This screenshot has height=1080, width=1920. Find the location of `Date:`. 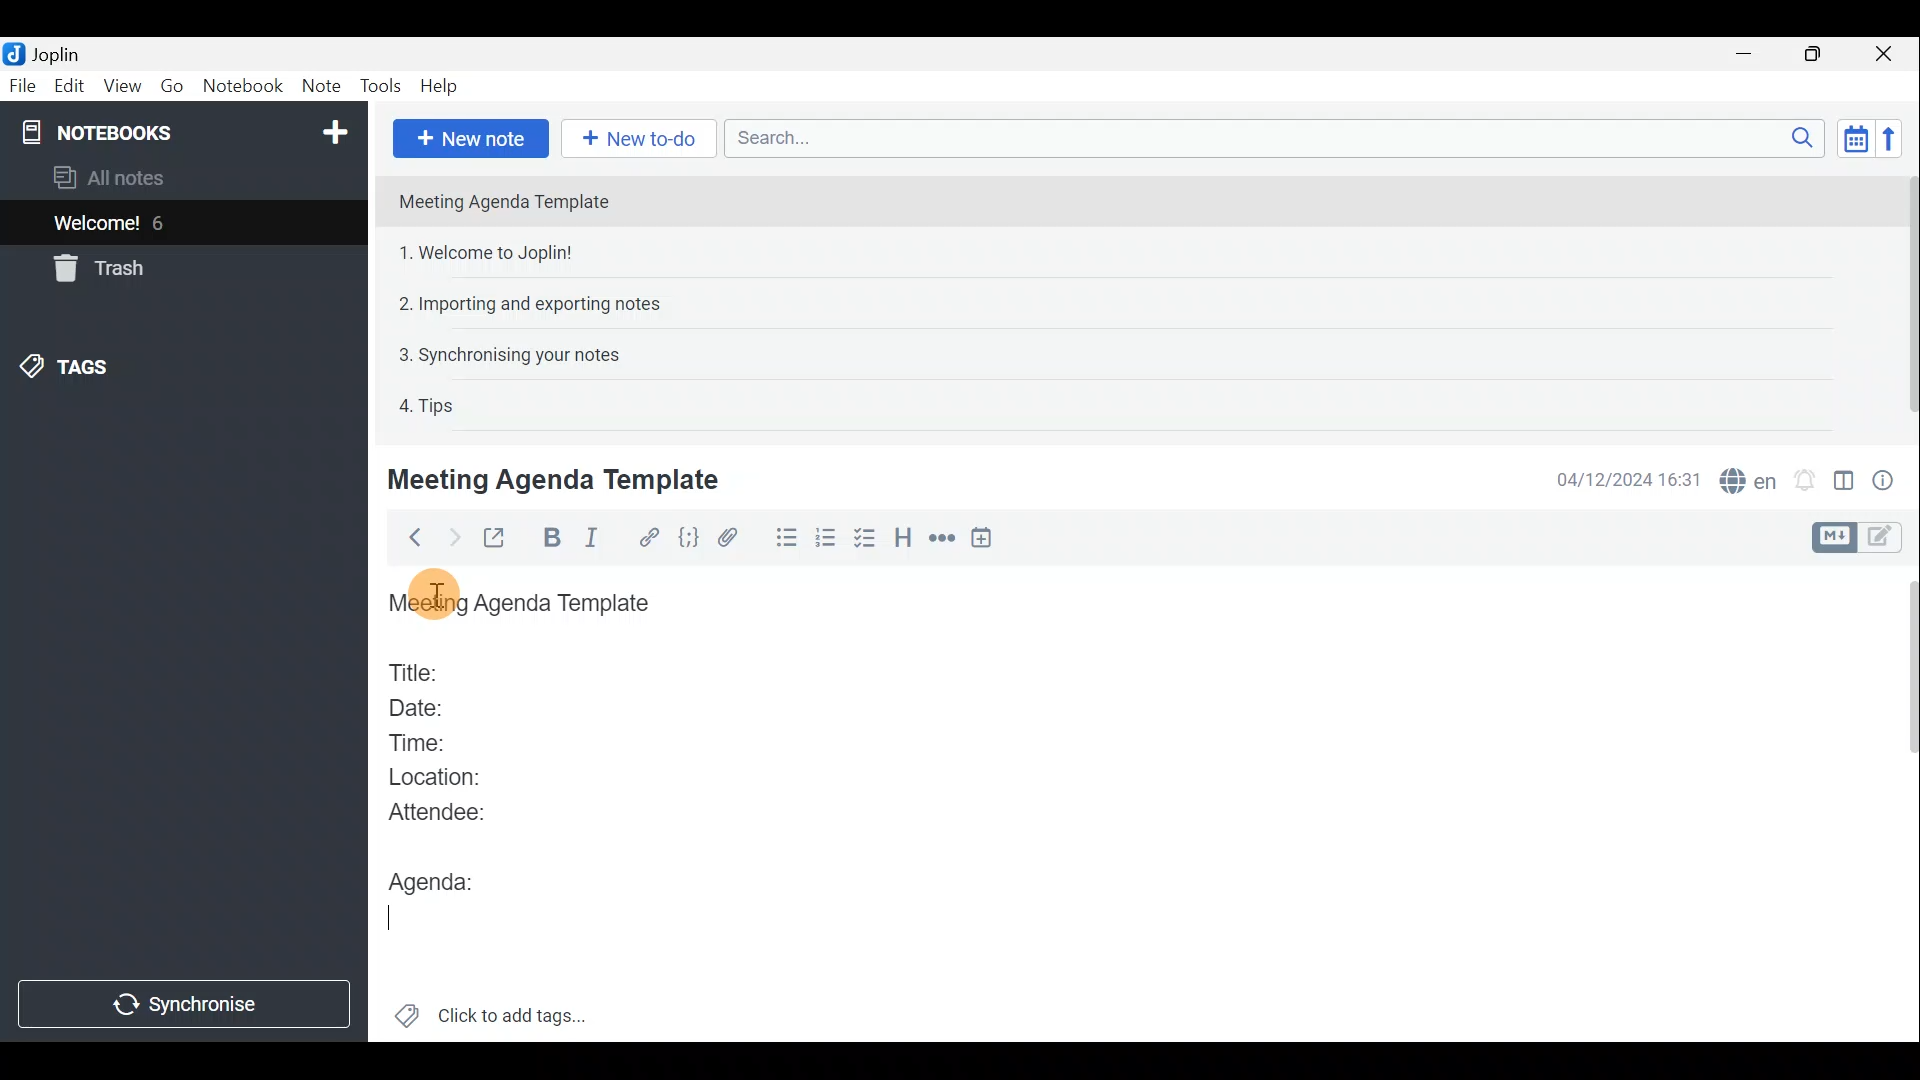

Date: is located at coordinates (433, 705).